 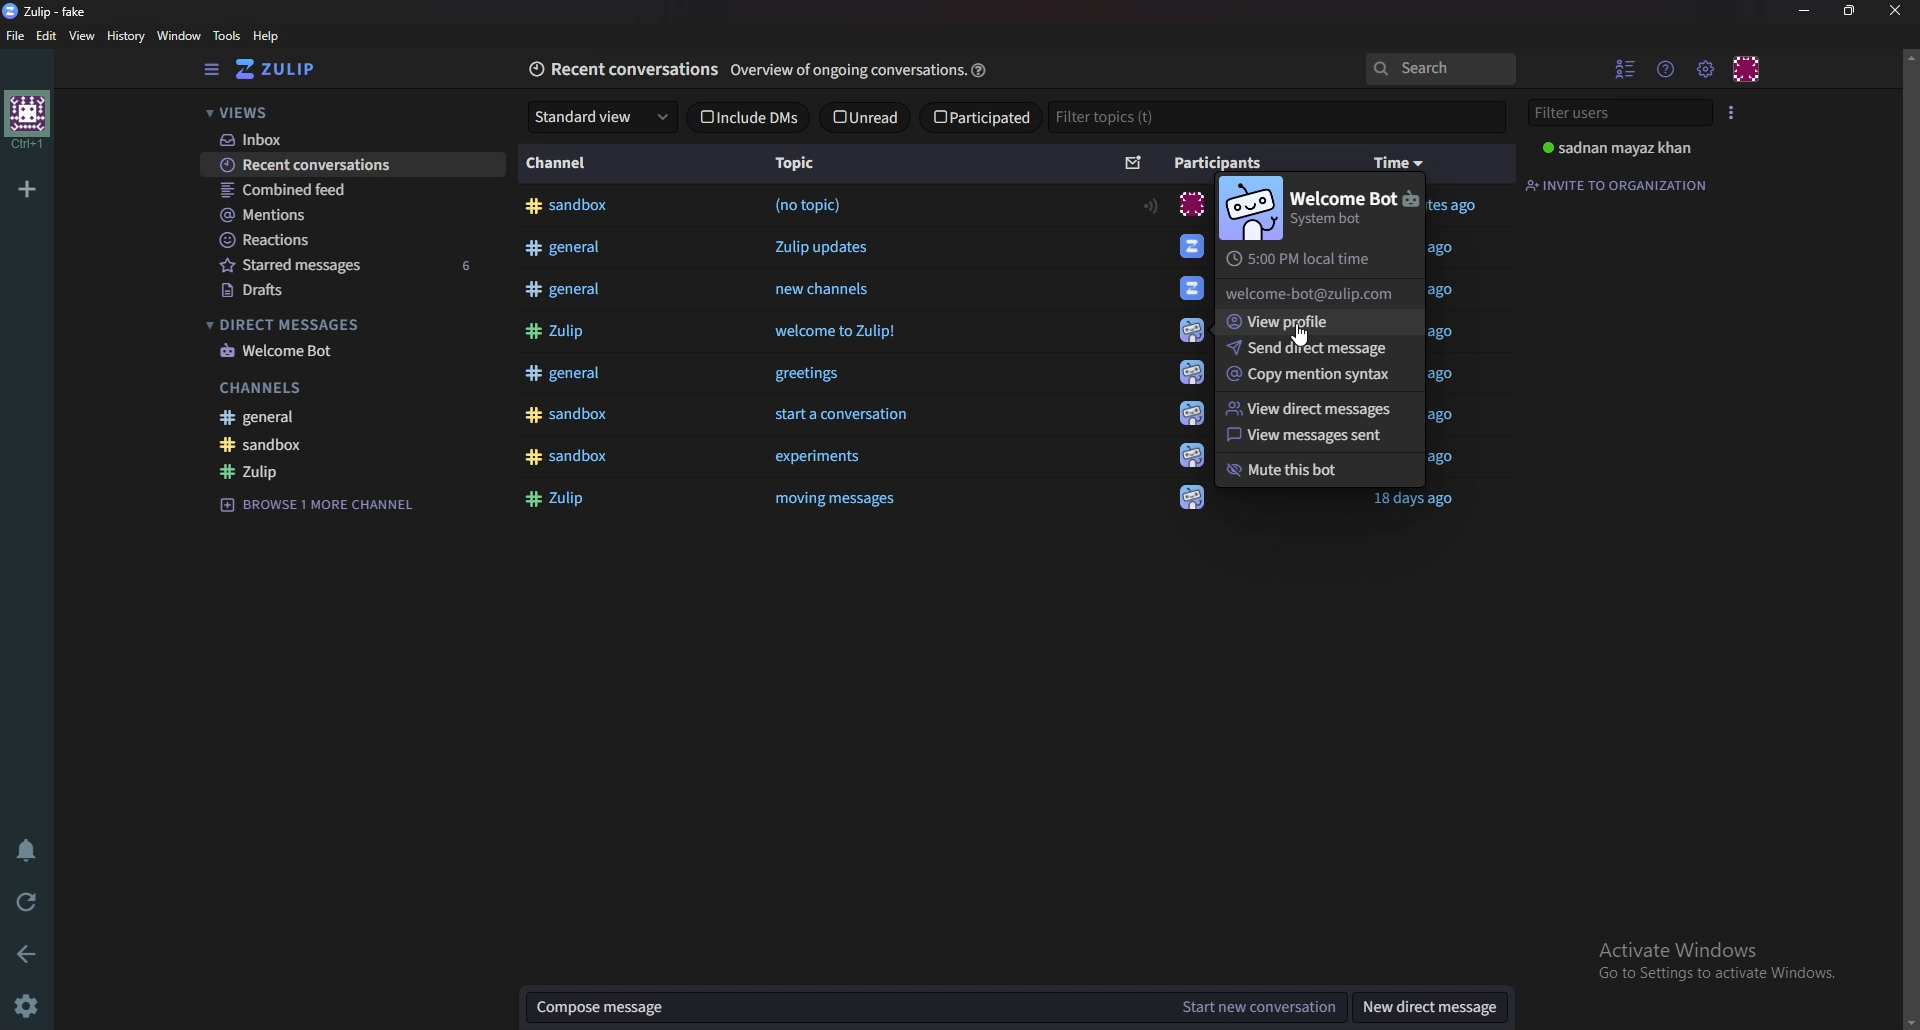 I want to click on #sandbox, so click(x=567, y=458).